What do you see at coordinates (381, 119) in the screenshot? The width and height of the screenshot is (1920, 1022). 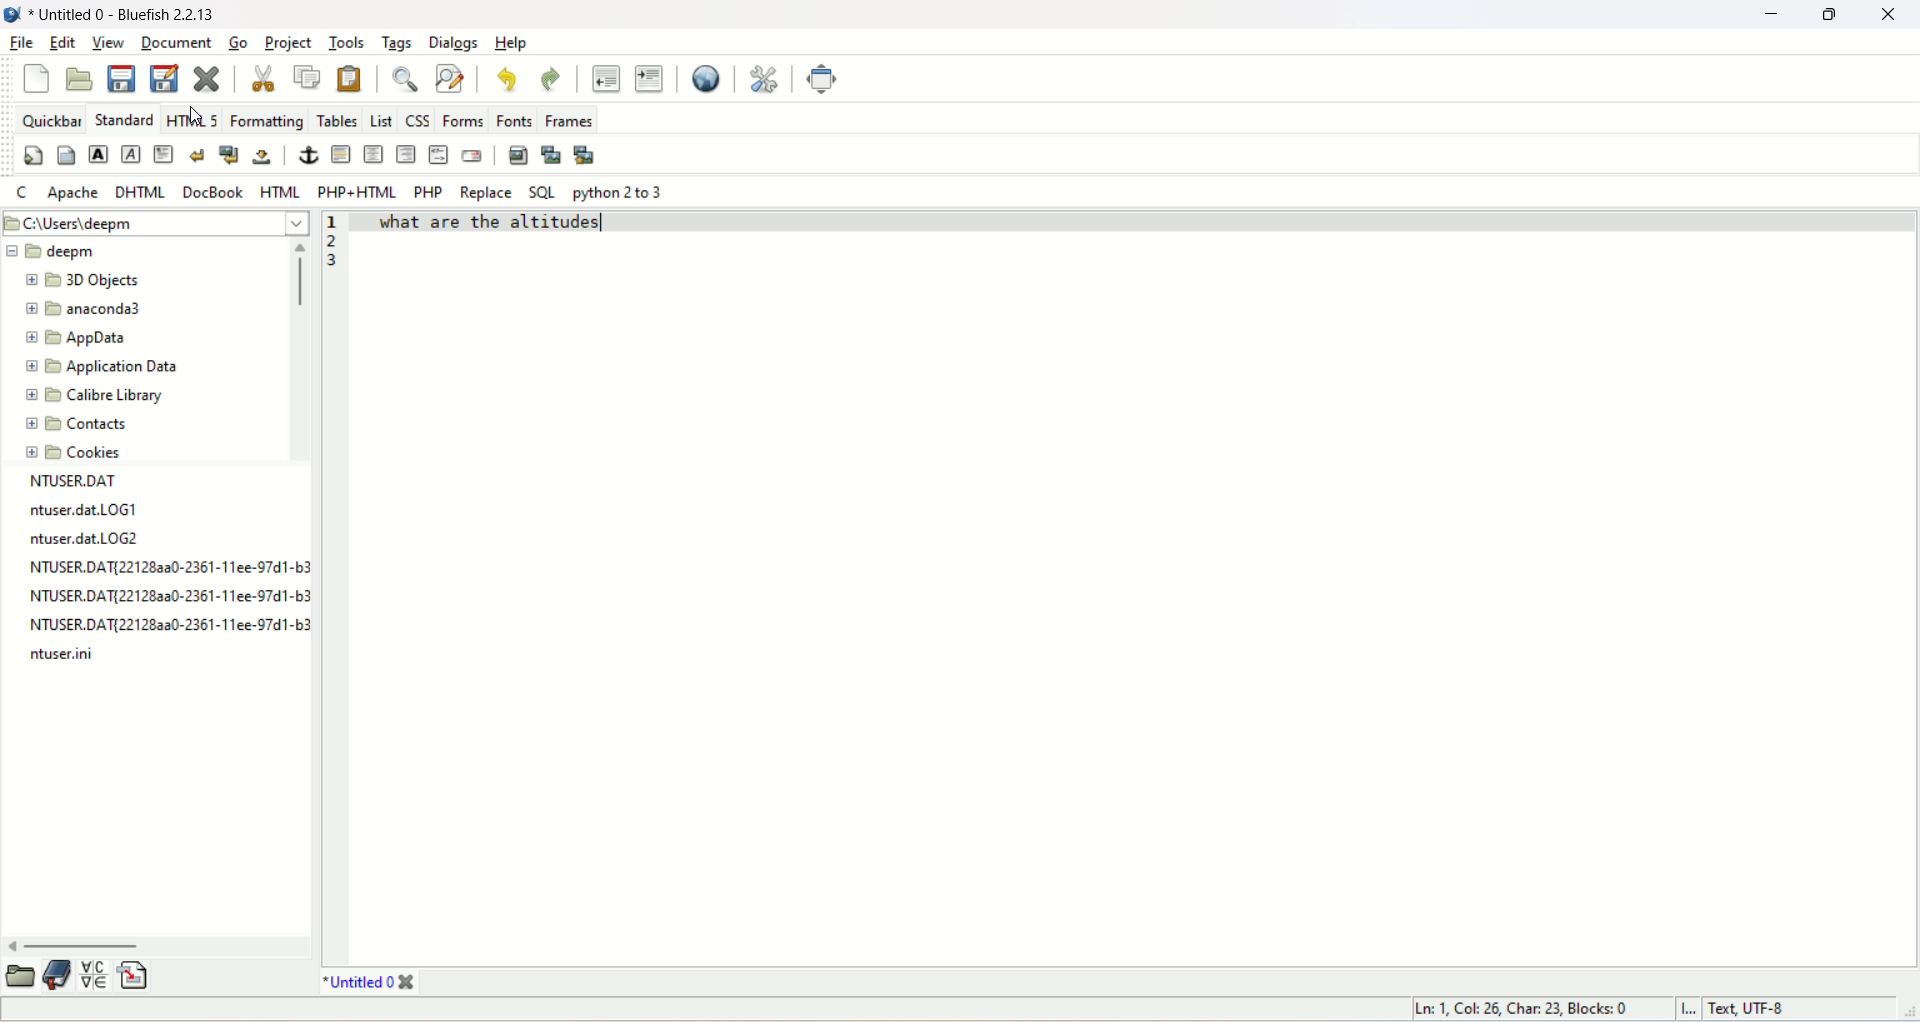 I see `list` at bounding box center [381, 119].